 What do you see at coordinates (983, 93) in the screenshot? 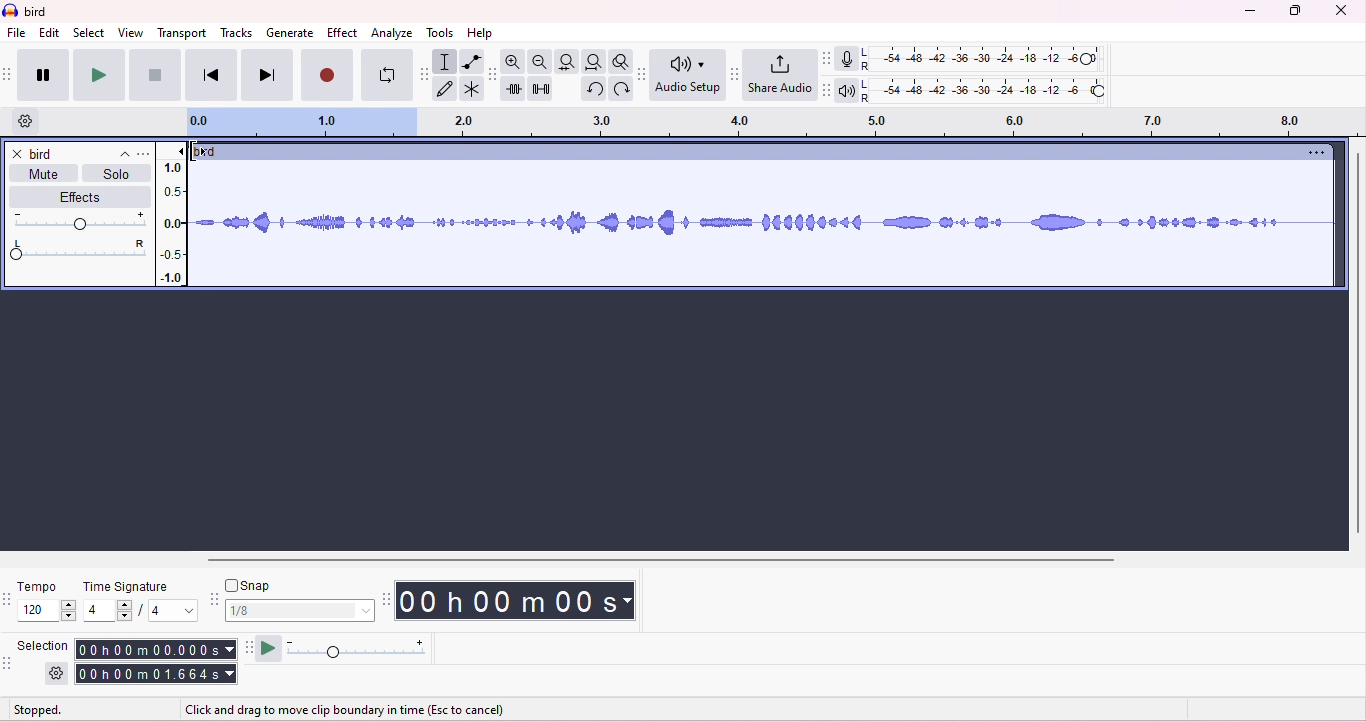
I see `playback level` at bounding box center [983, 93].